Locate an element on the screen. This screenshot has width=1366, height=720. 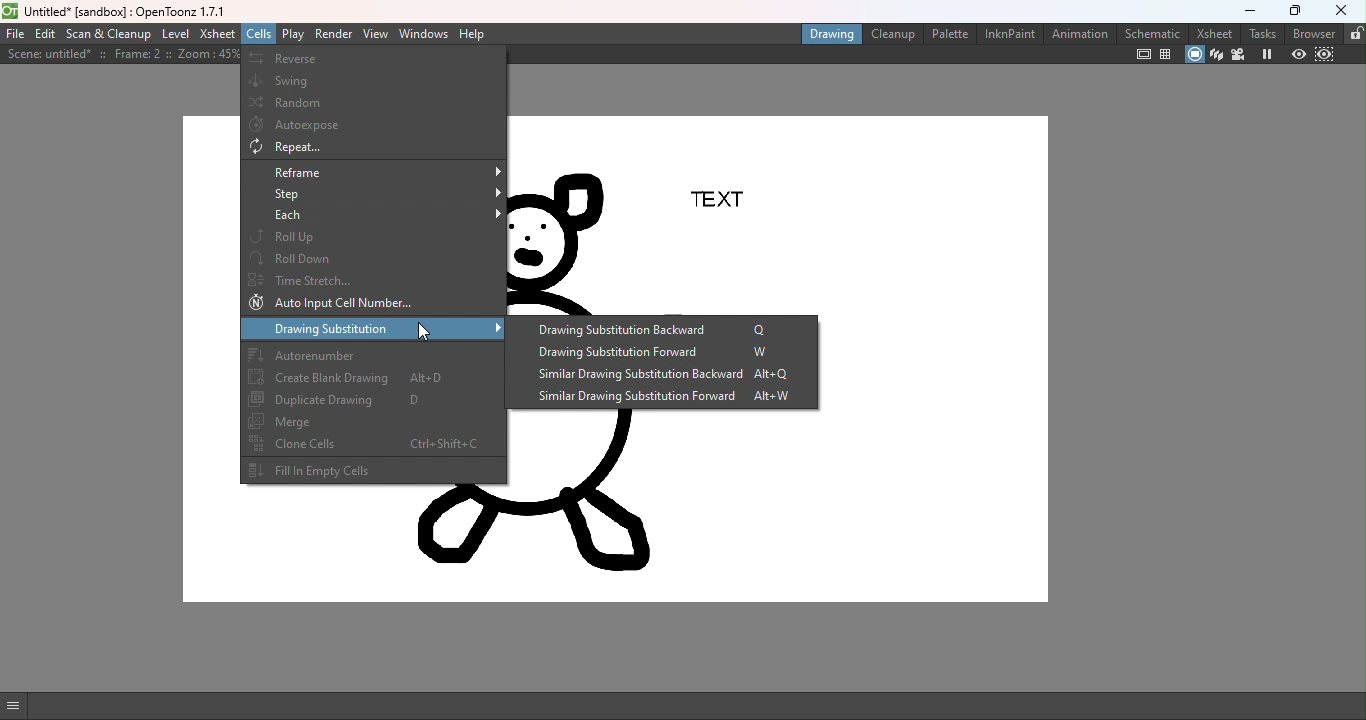
View is located at coordinates (377, 36).